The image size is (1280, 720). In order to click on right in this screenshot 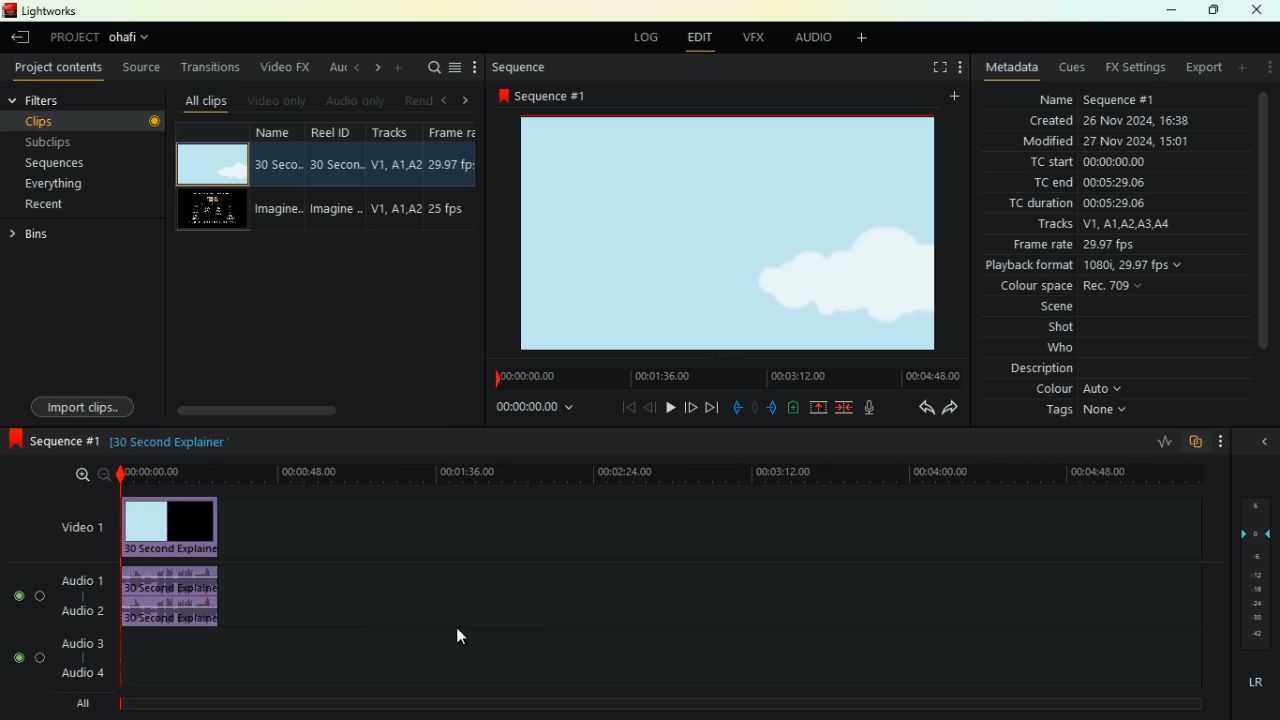, I will do `click(377, 68)`.